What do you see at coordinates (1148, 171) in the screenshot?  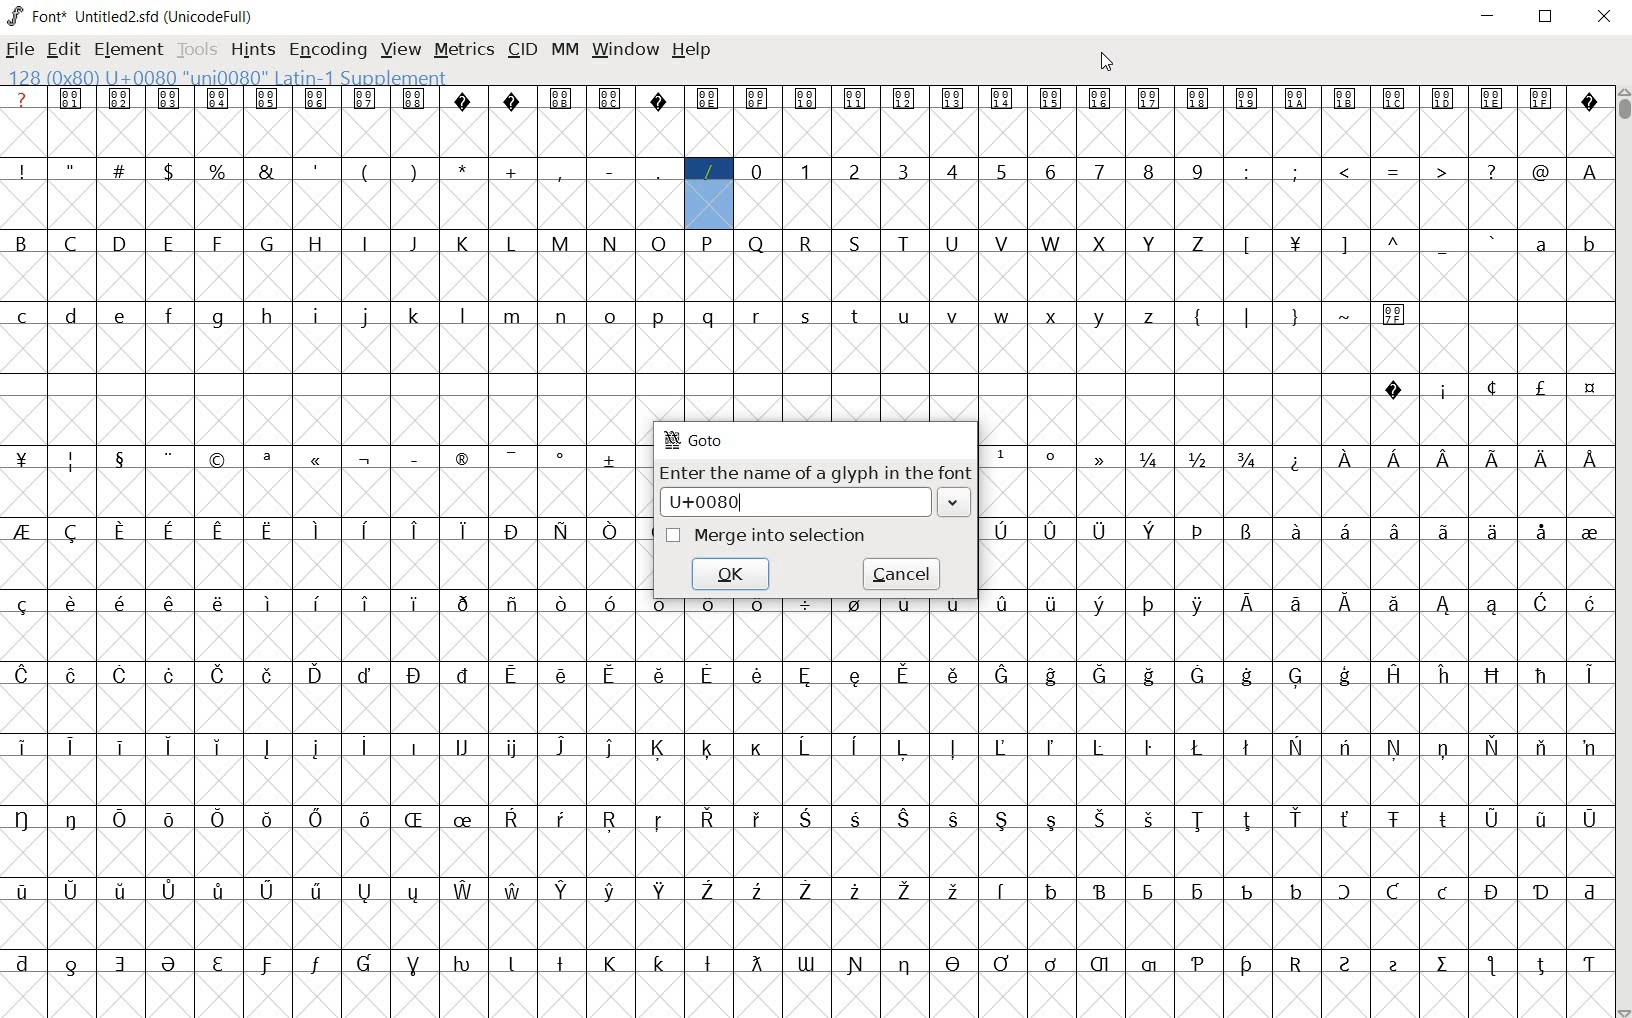 I see `glyph` at bounding box center [1148, 171].